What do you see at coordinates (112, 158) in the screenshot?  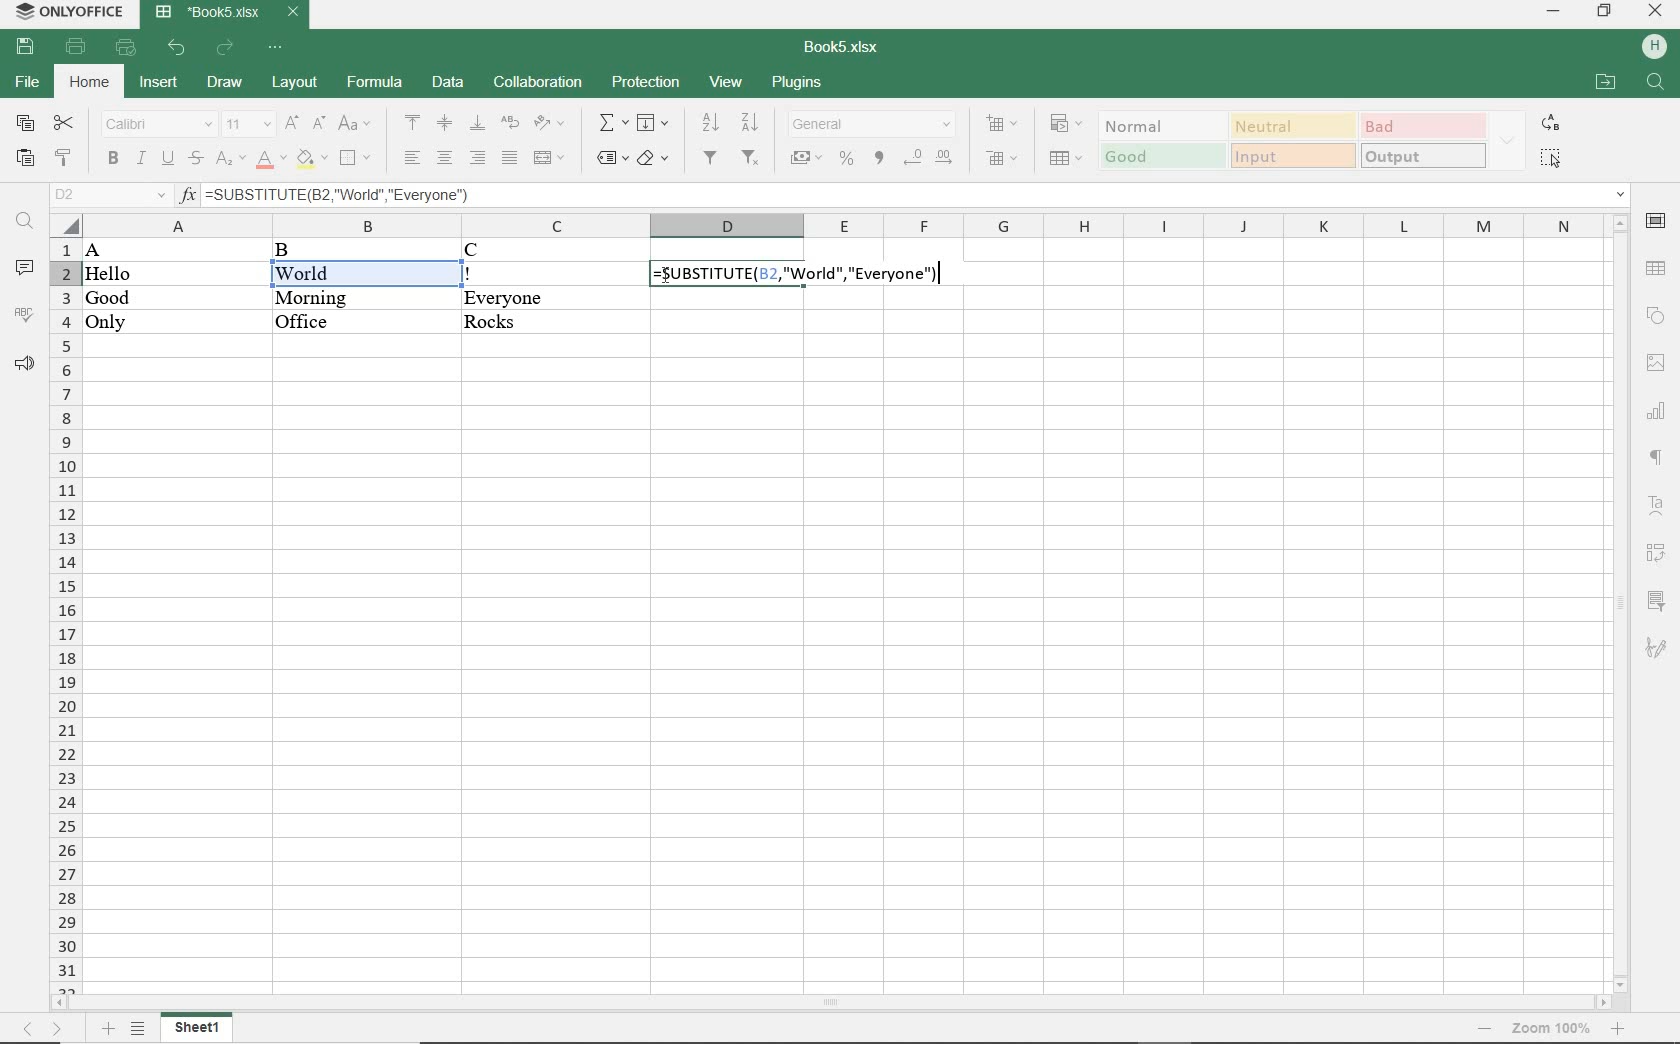 I see `bold` at bounding box center [112, 158].